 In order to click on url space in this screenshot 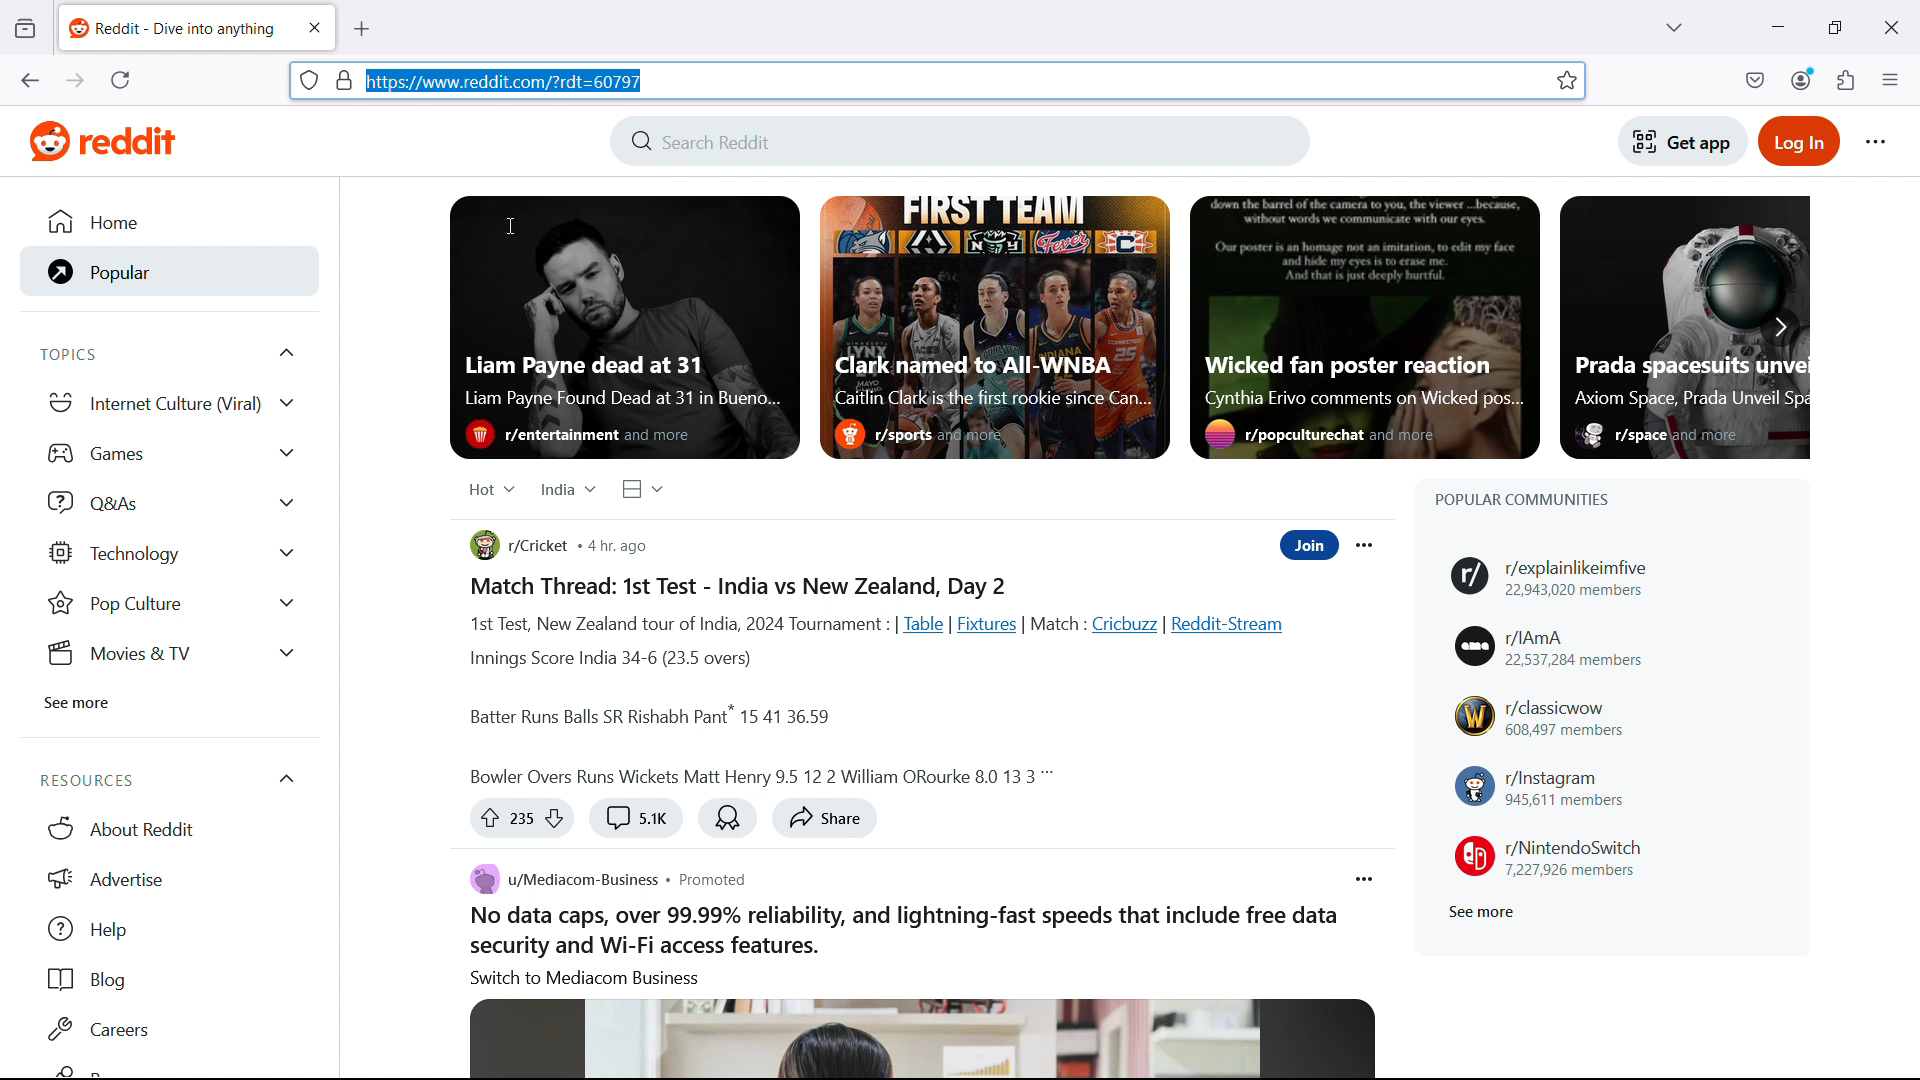, I will do `click(952, 81)`.